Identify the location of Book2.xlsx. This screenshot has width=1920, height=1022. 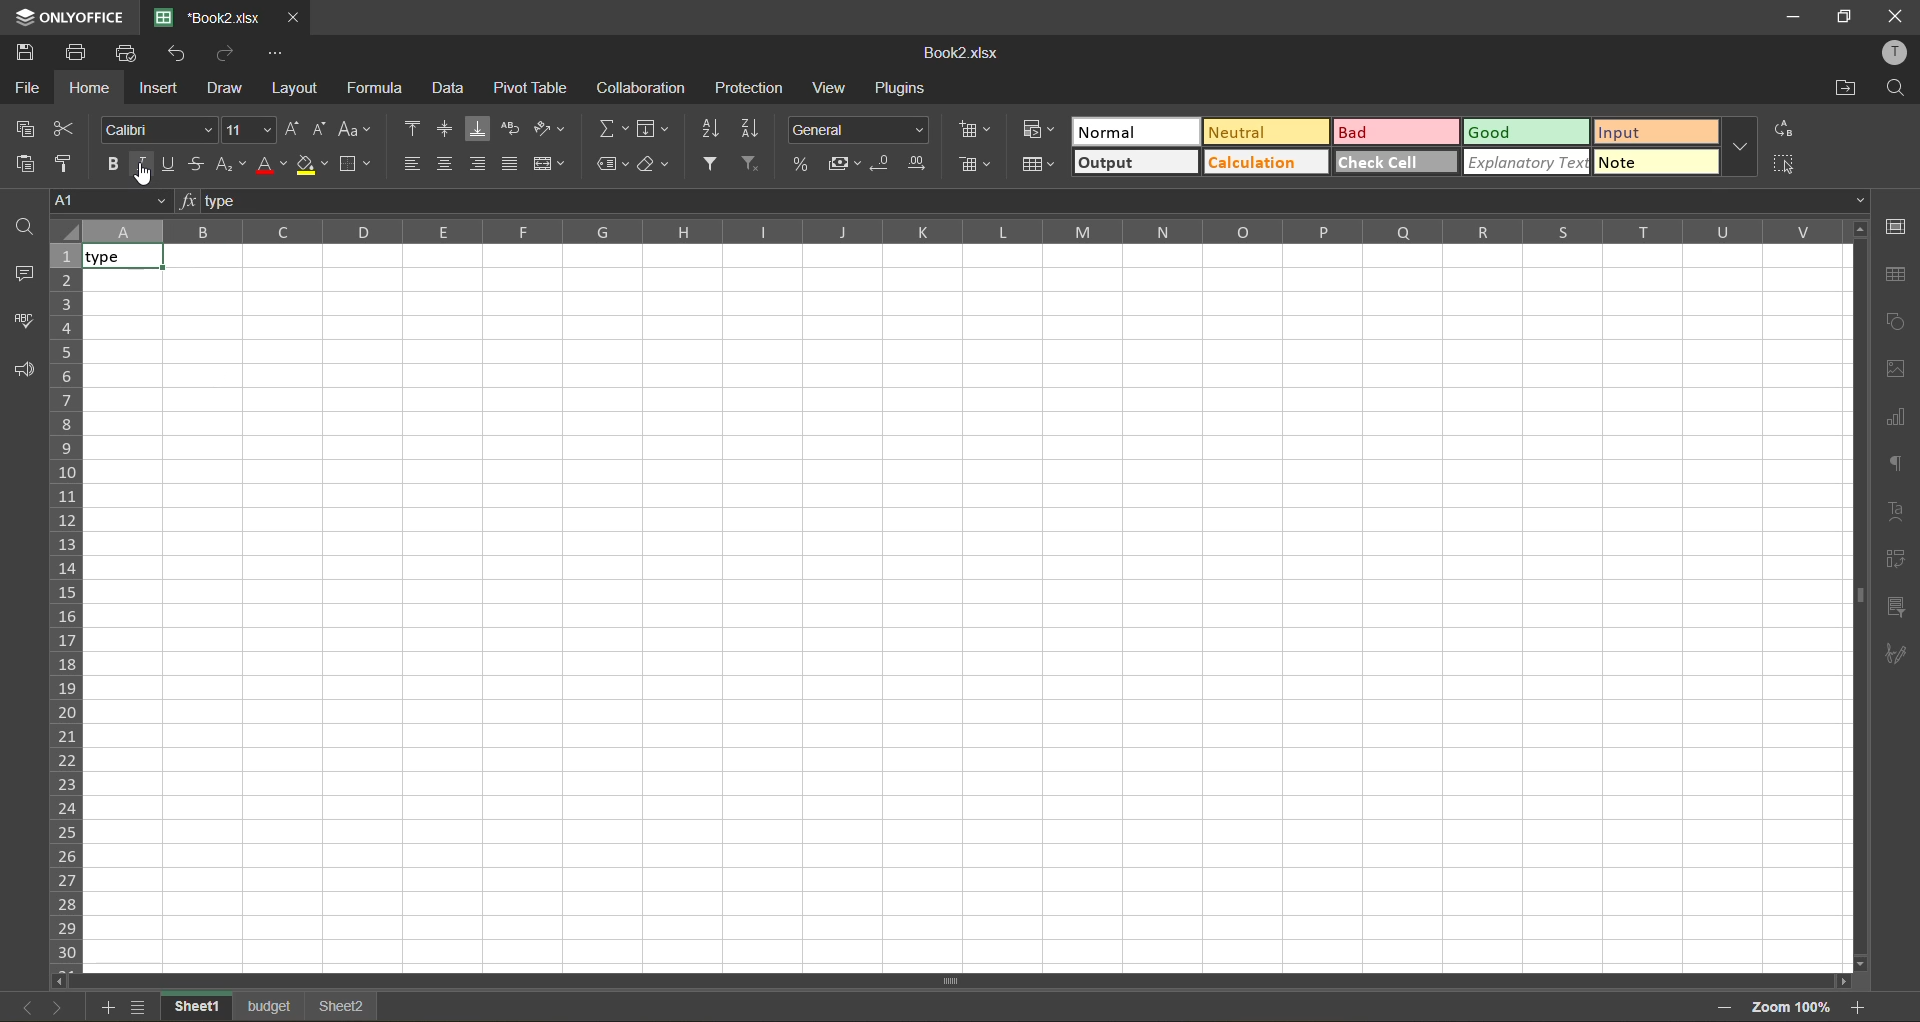
(960, 56).